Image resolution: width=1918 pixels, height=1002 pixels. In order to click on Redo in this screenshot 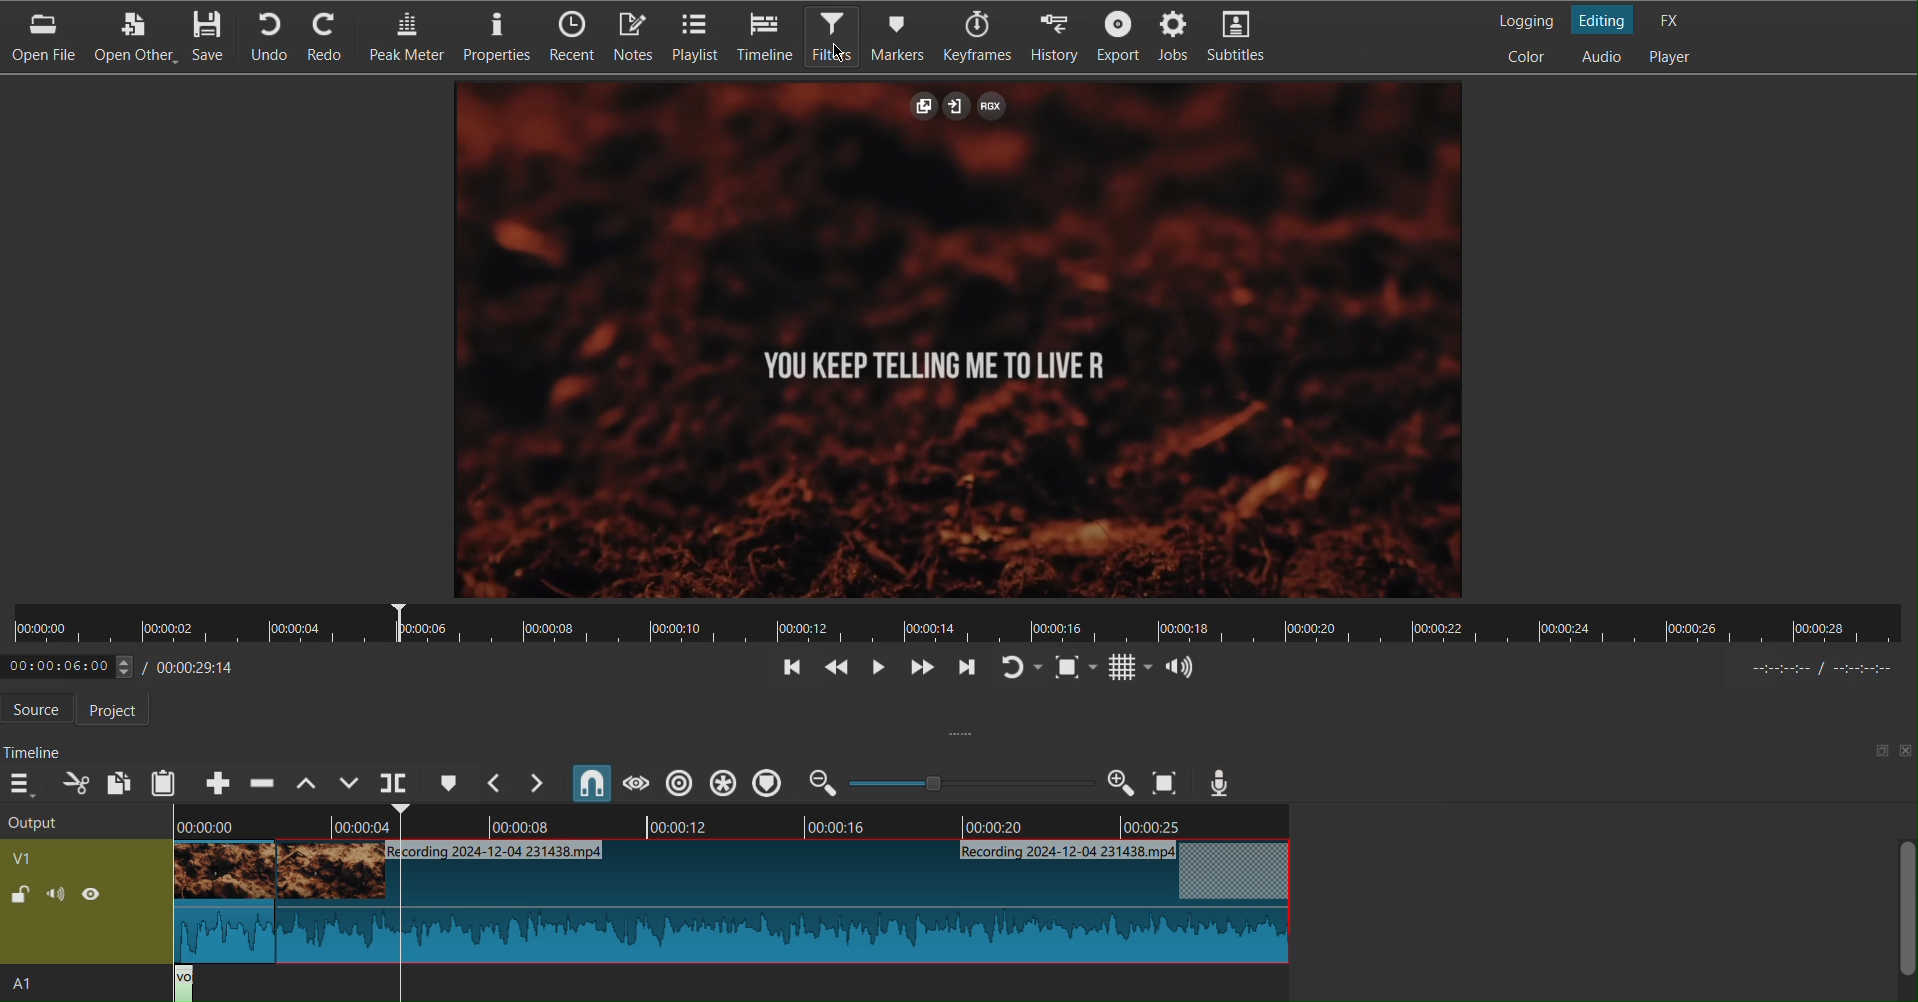, I will do `click(336, 37)`.